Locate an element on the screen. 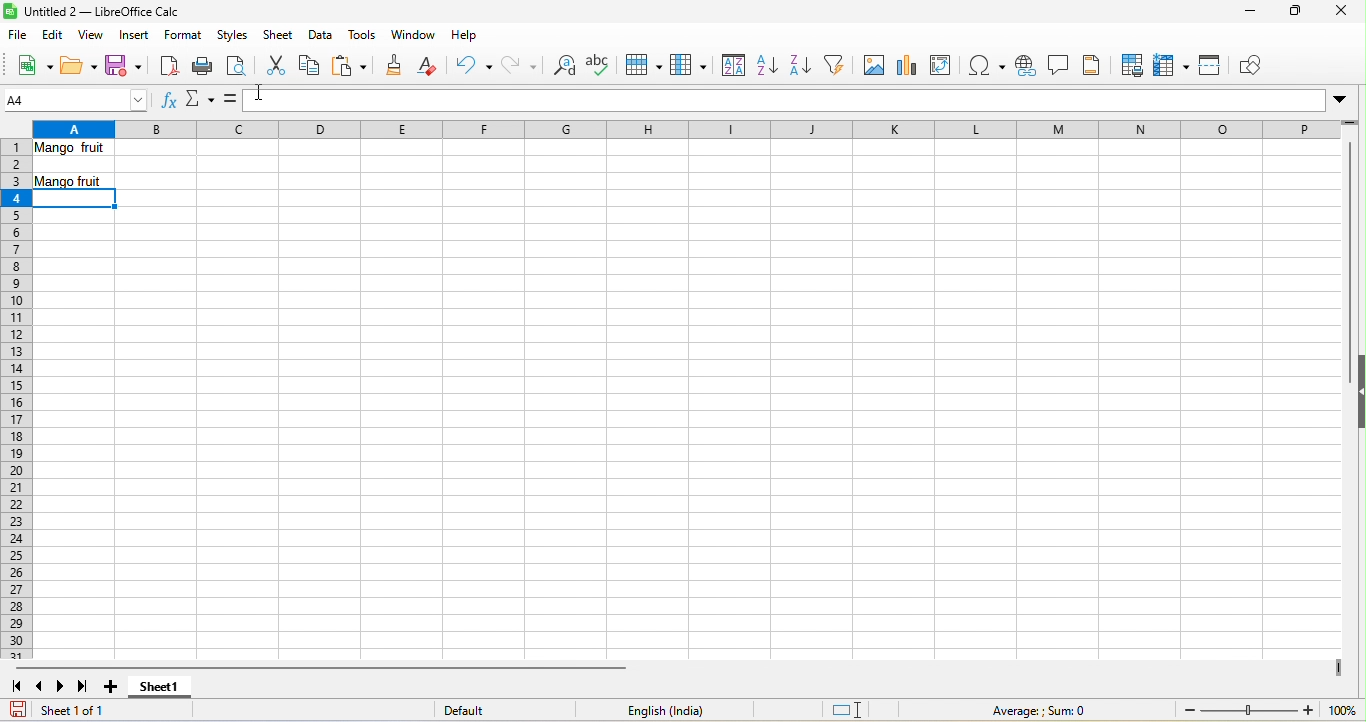 This screenshot has width=1366, height=722. close is located at coordinates (1337, 15).